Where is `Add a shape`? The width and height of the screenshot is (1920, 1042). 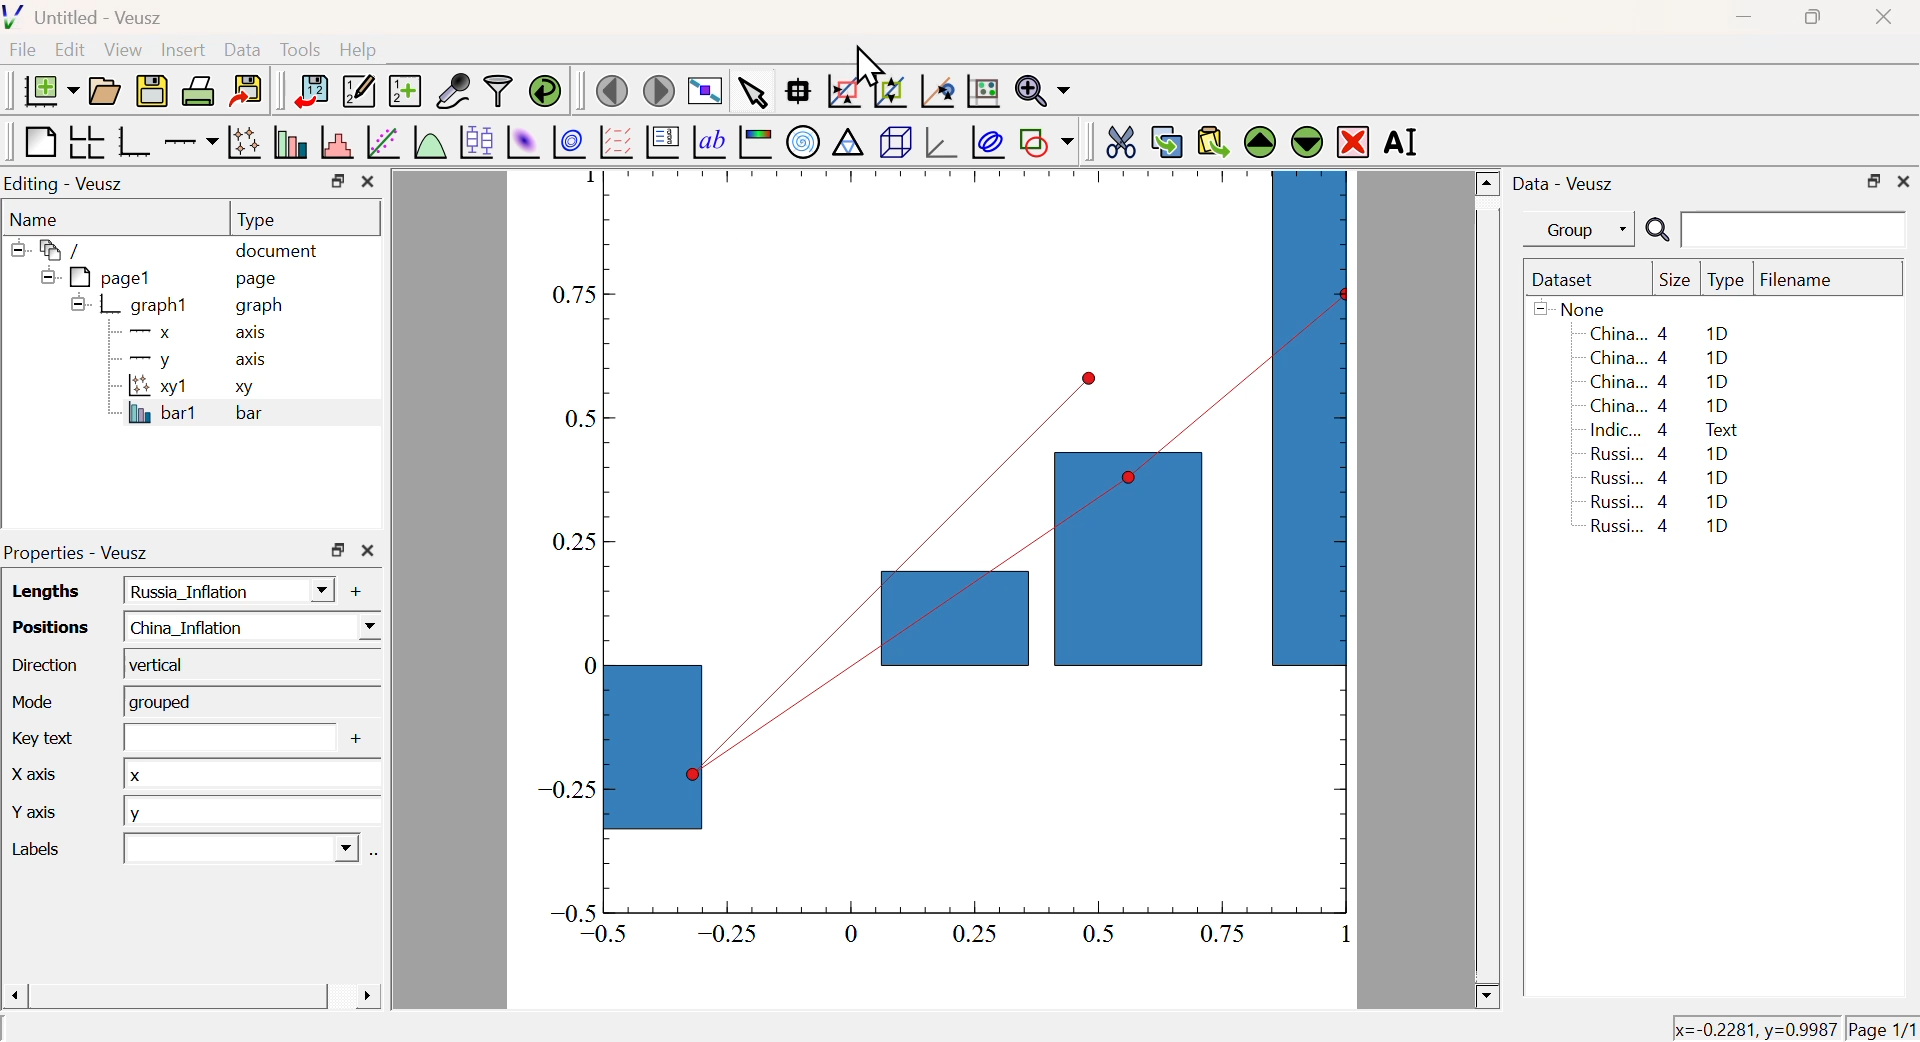
Add a shape is located at coordinates (1046, 141).